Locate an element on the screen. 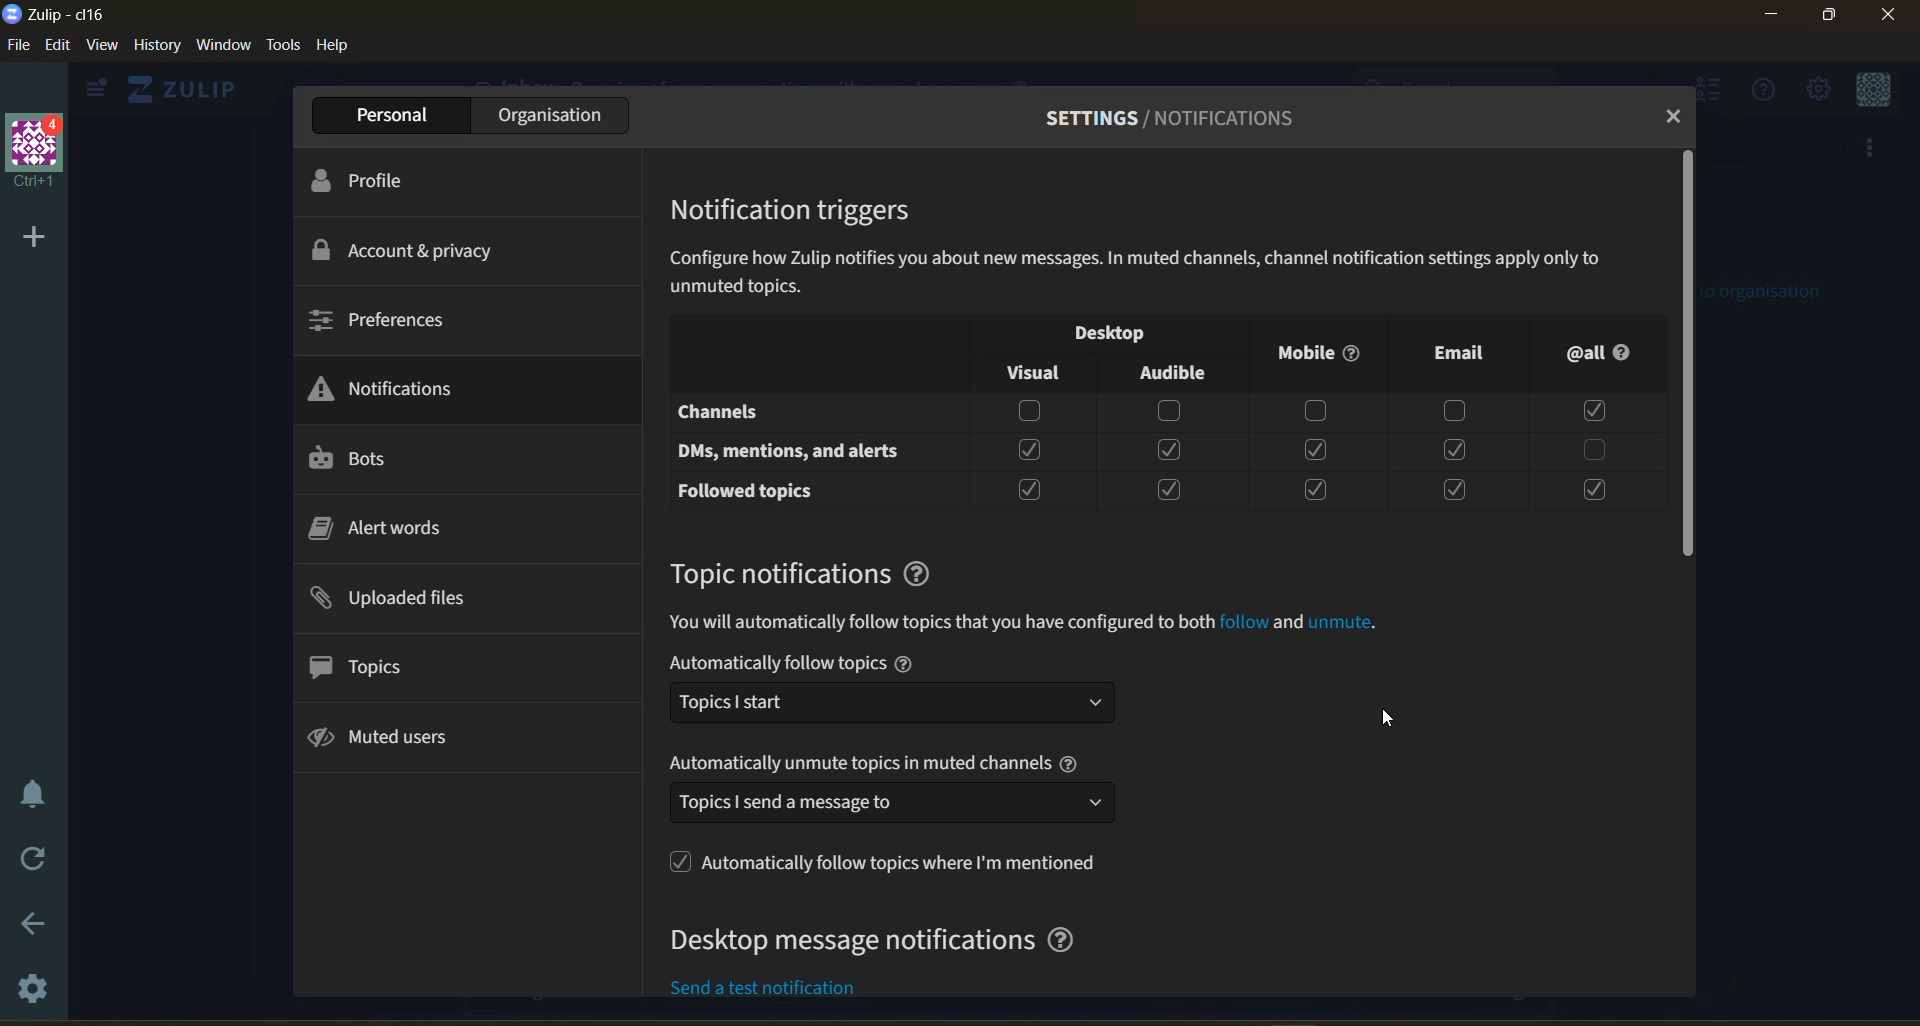 This screenshot has height=1026, width=1920. Channels is located at coordinates (720, 410).